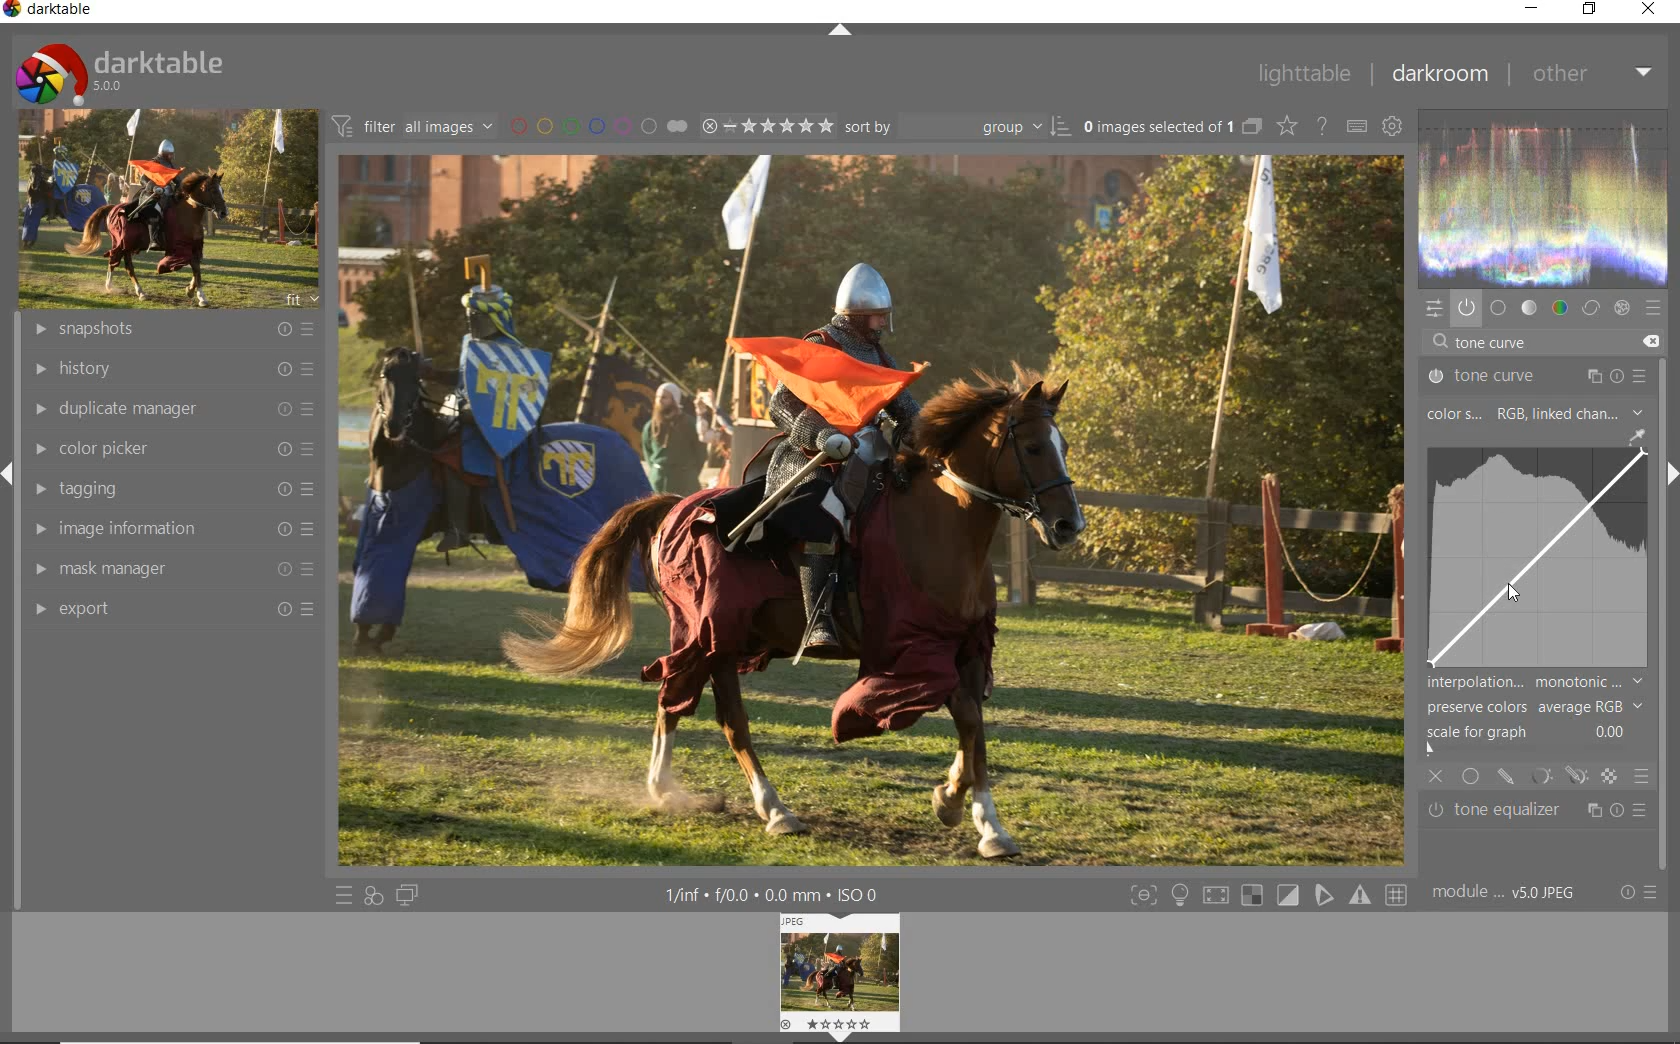 The height and width of the screenshot is (1044, 1680). Describe the element at coordinates (1591, 73) in the screenshot. I see `other` at that location.